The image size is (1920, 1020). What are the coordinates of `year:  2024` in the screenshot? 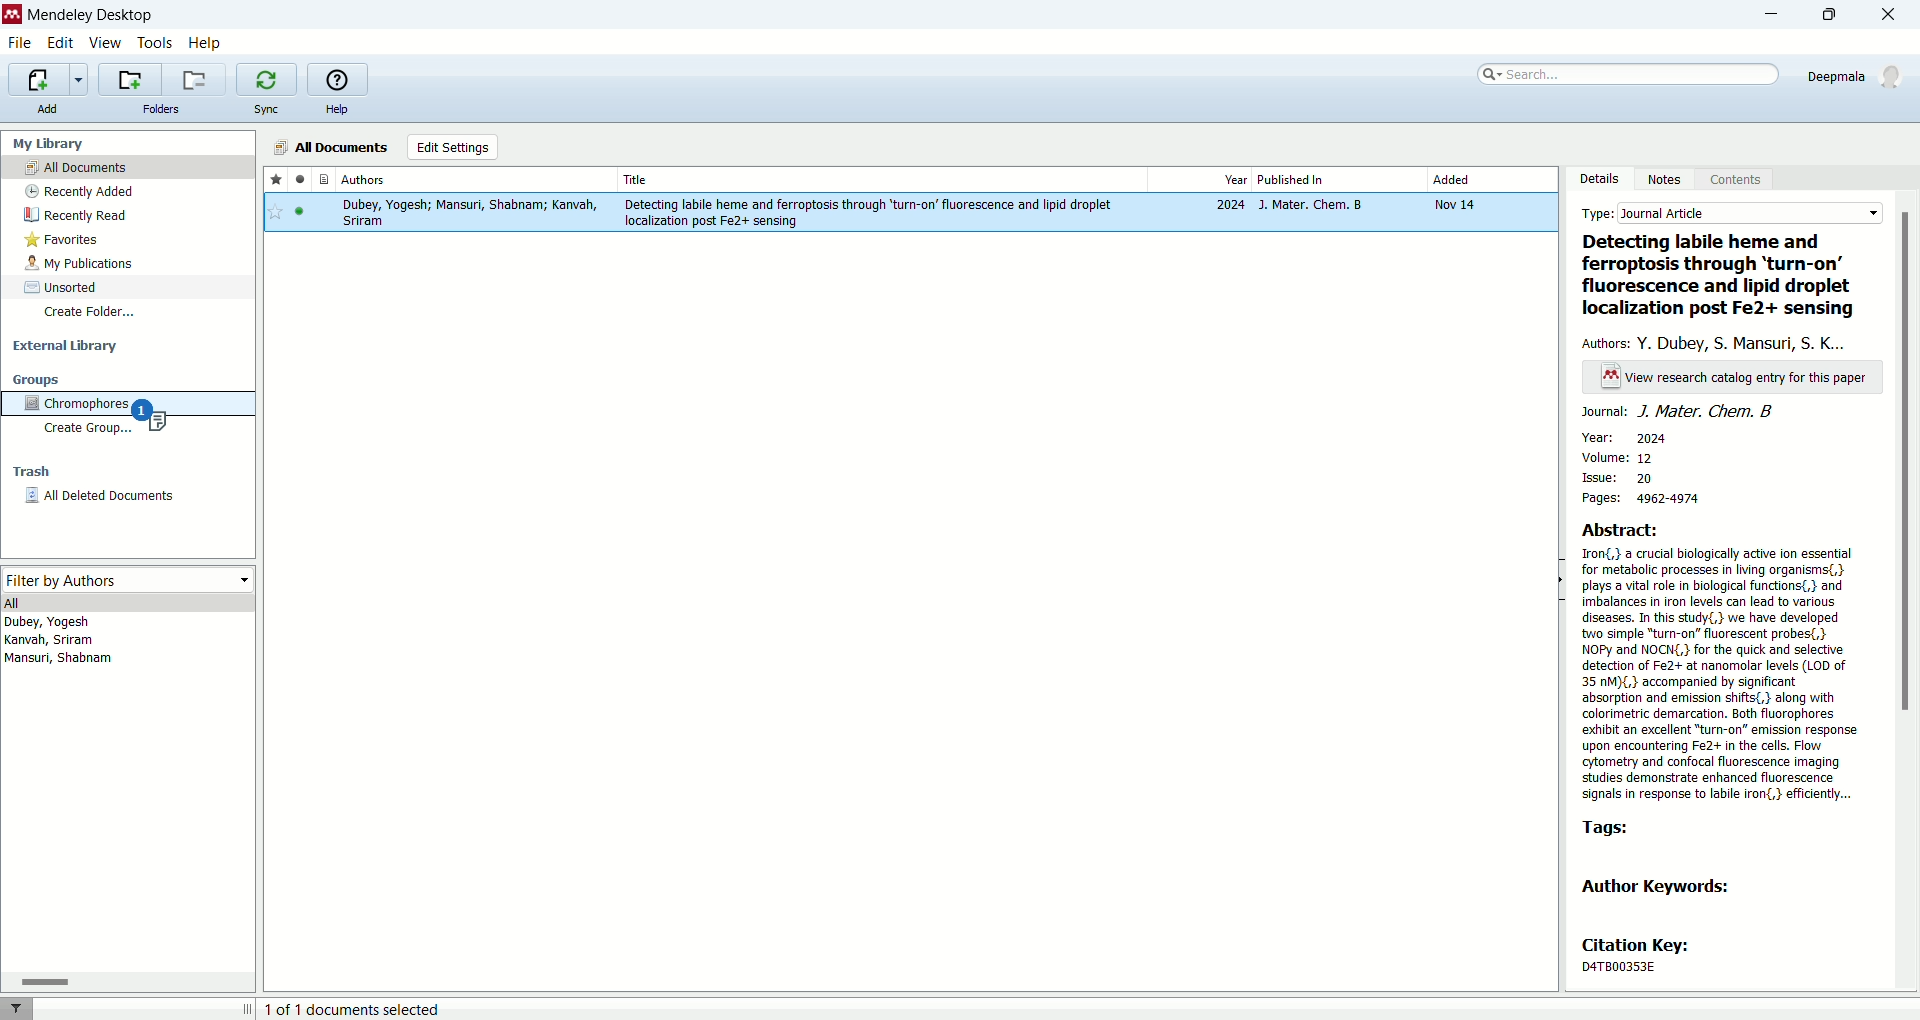 It's located at (1625, 436).